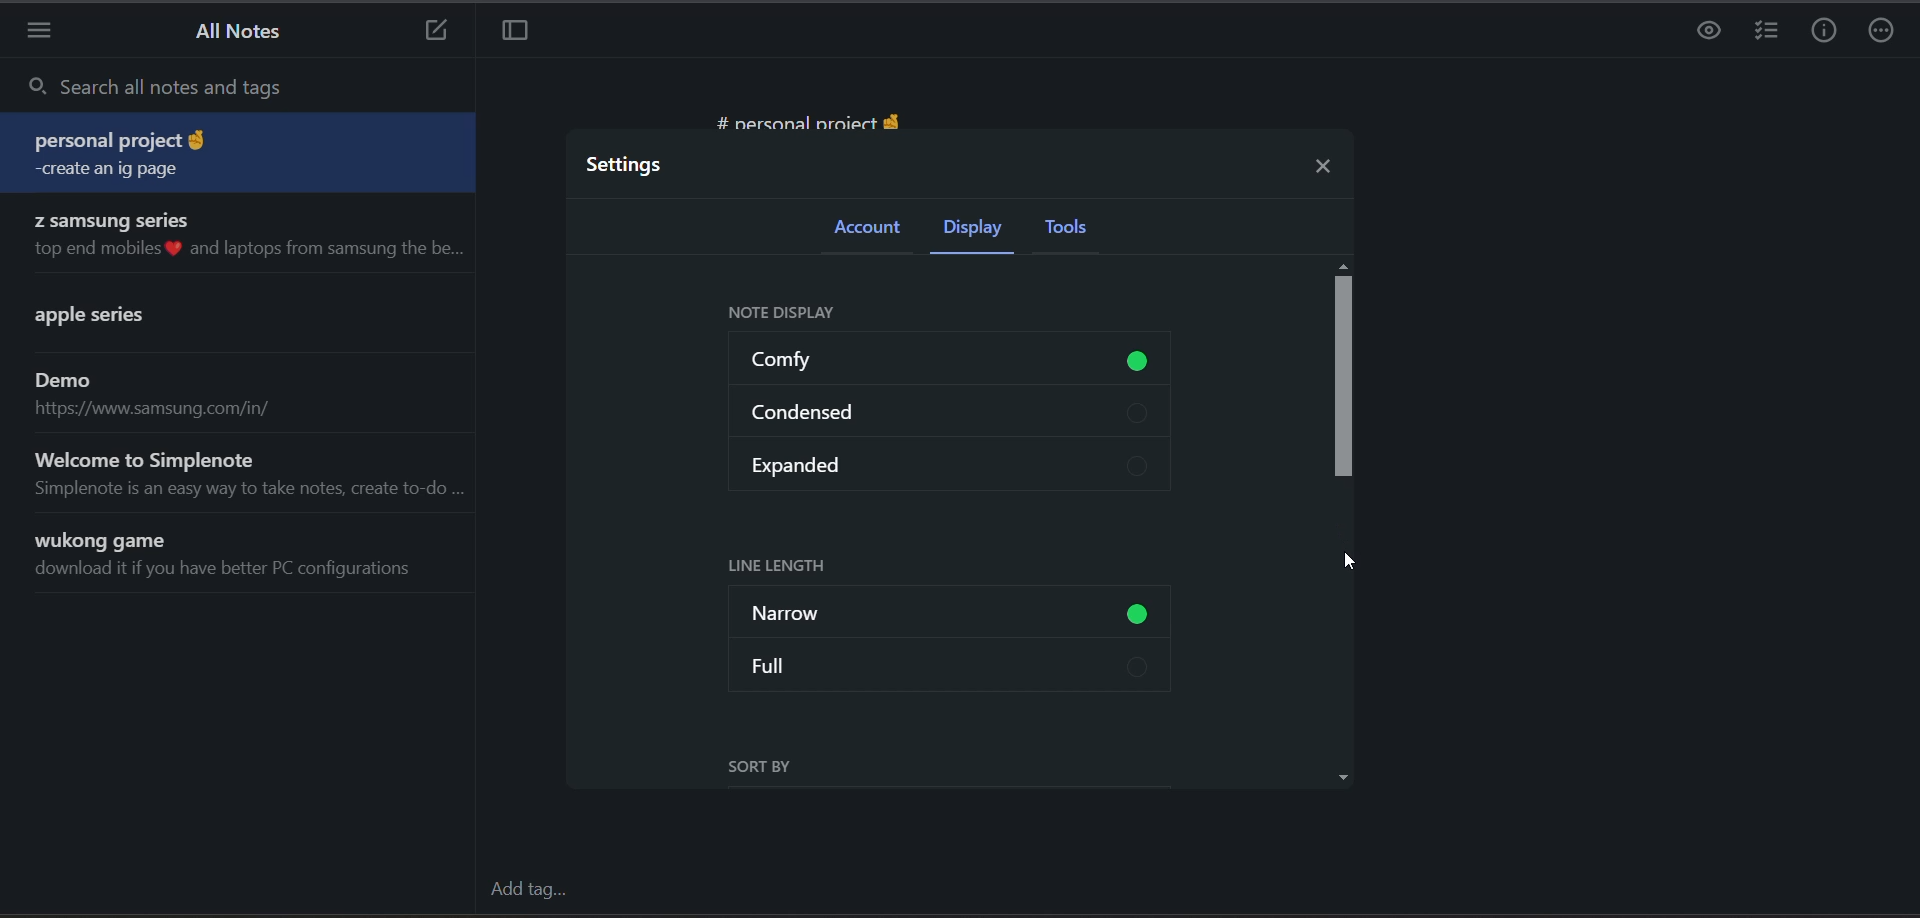  What do you see at coordinates (948, 464) in the screenshot?
I see `expanded` at bounding box center [948, 464].